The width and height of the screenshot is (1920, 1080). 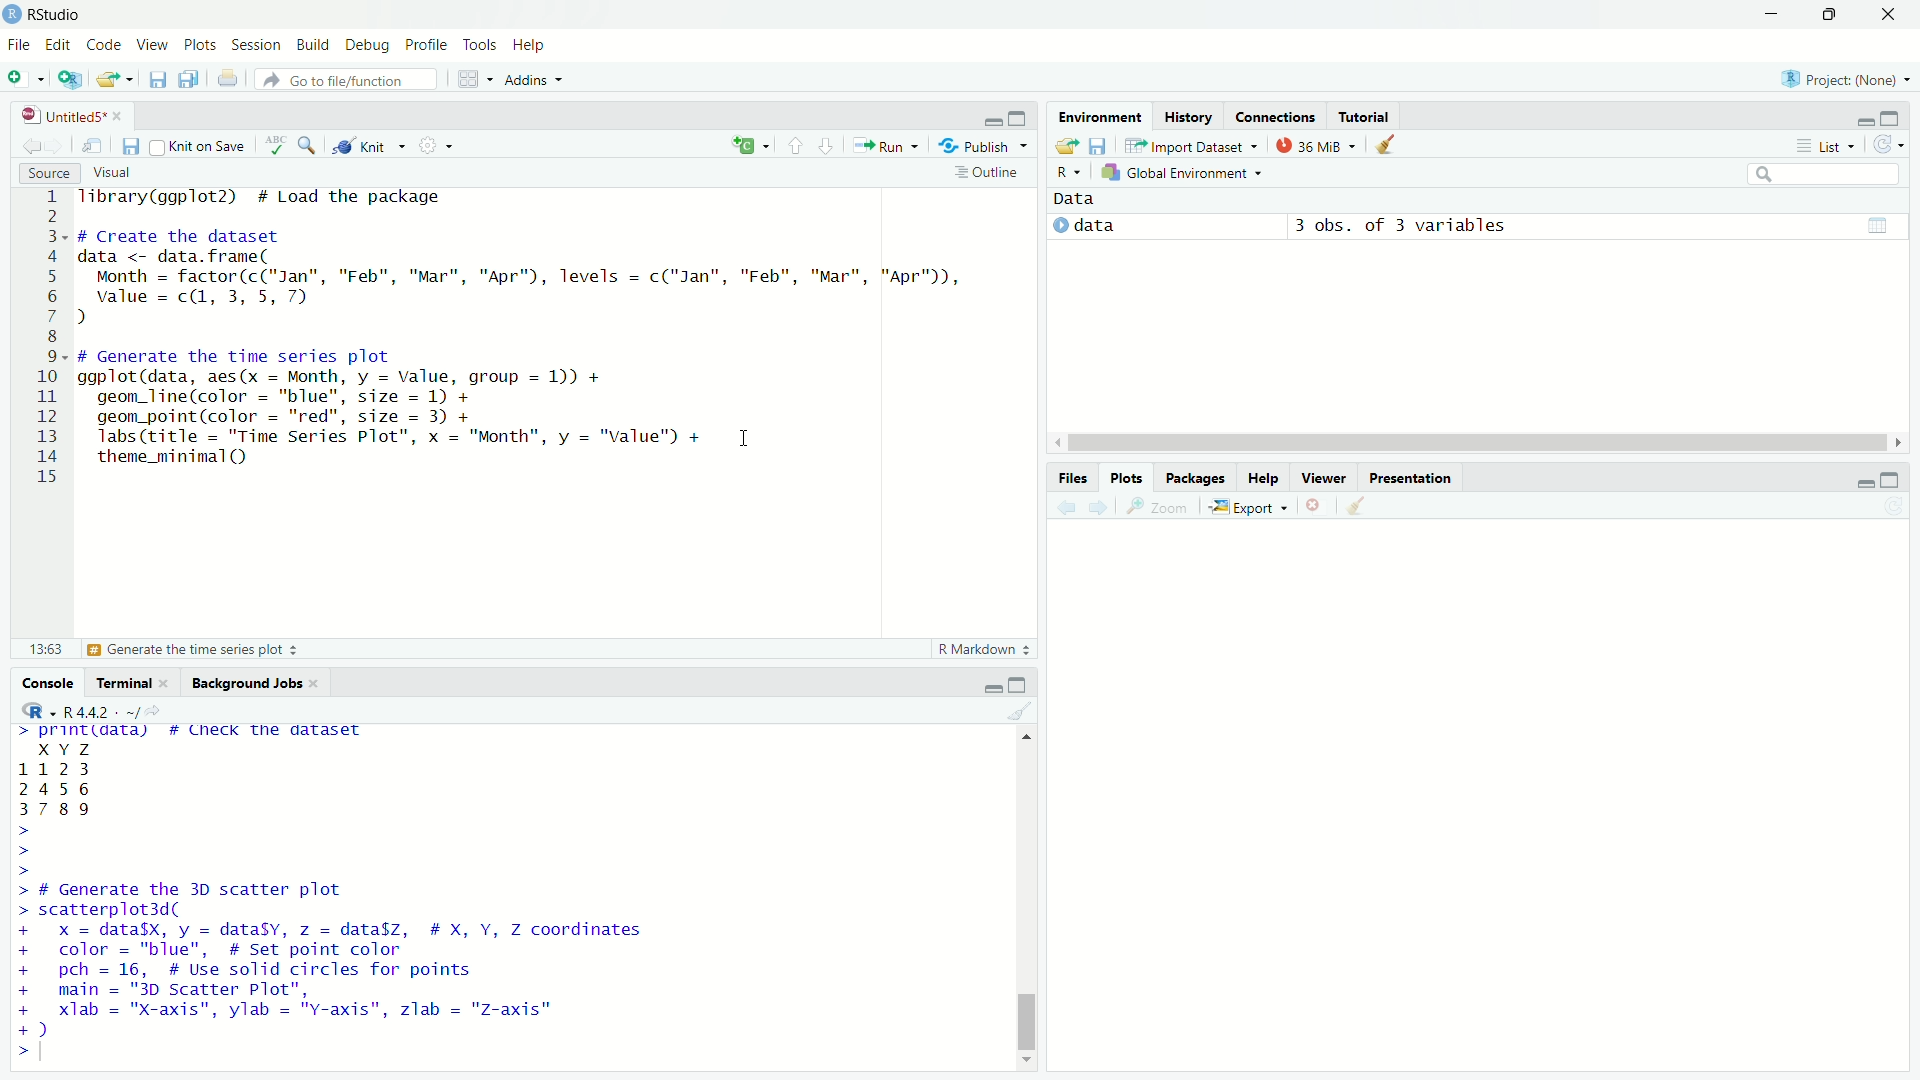 What do you see at coordinates (1020, 712) in the screenshot?
I see `clear console` at bounding box center [1020, 712].